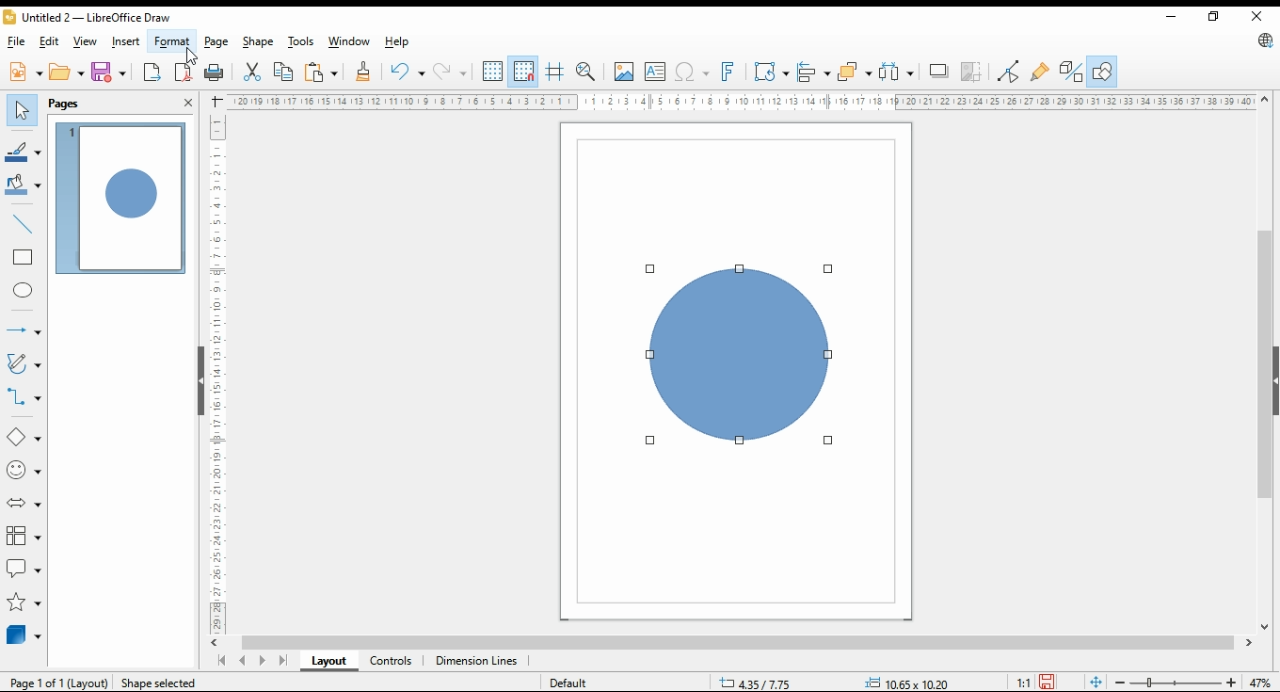  What do you see at coordinates (365, 72) in the screenshot?
I see `clone formatting` at bounding box center [365, 72].